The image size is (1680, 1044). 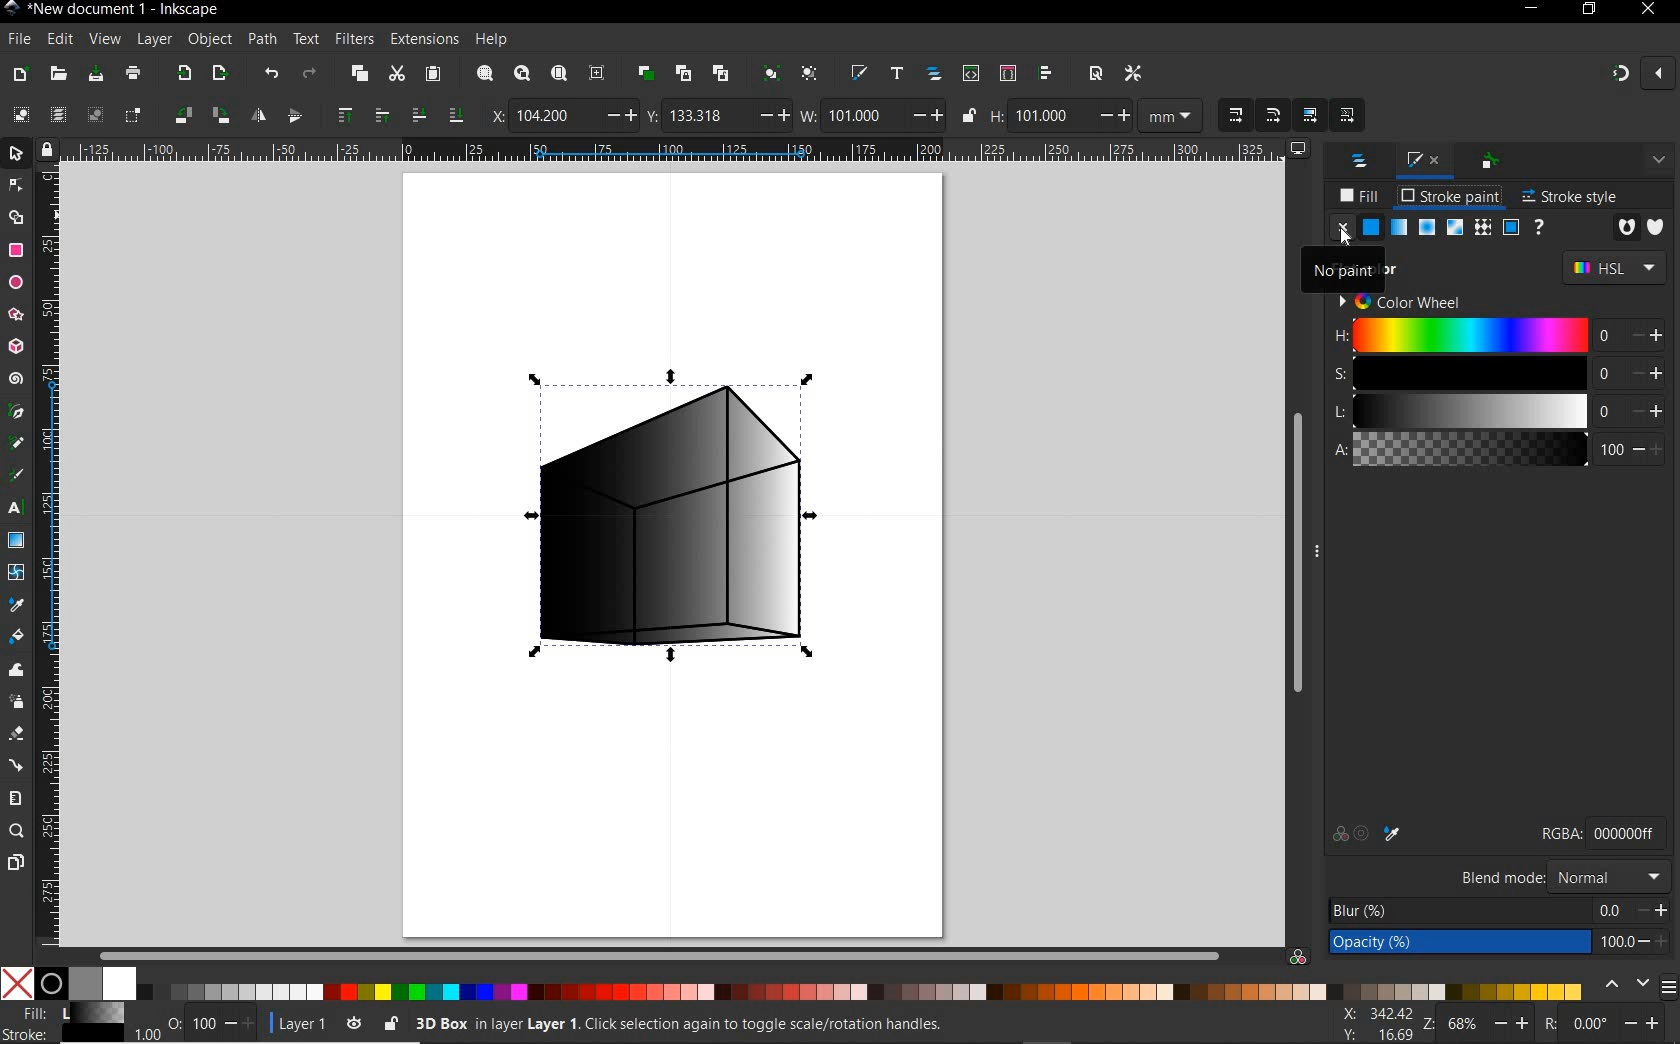 What do you see at coordinates (60, 40) in the screenshot?
I see `EDIT` at bounding box center [60, 40].